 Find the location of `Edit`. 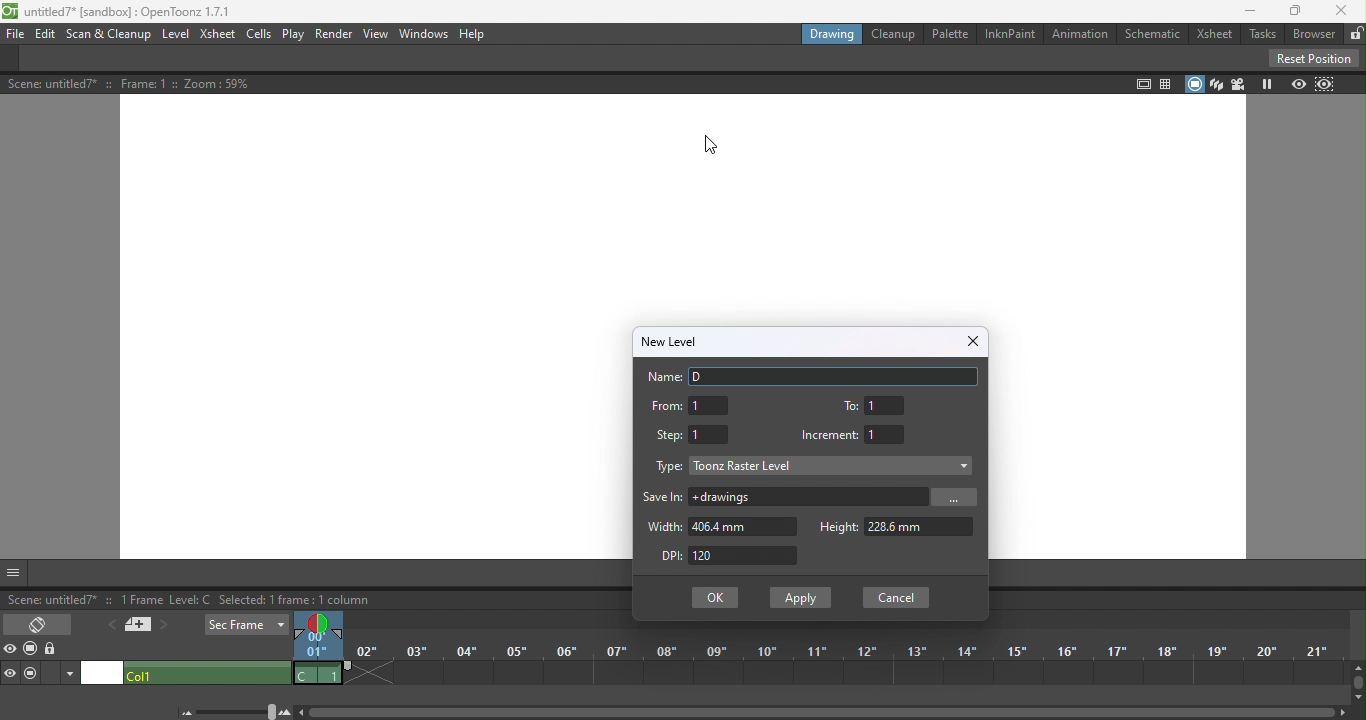

Edit is located at coordinates (48, 35).